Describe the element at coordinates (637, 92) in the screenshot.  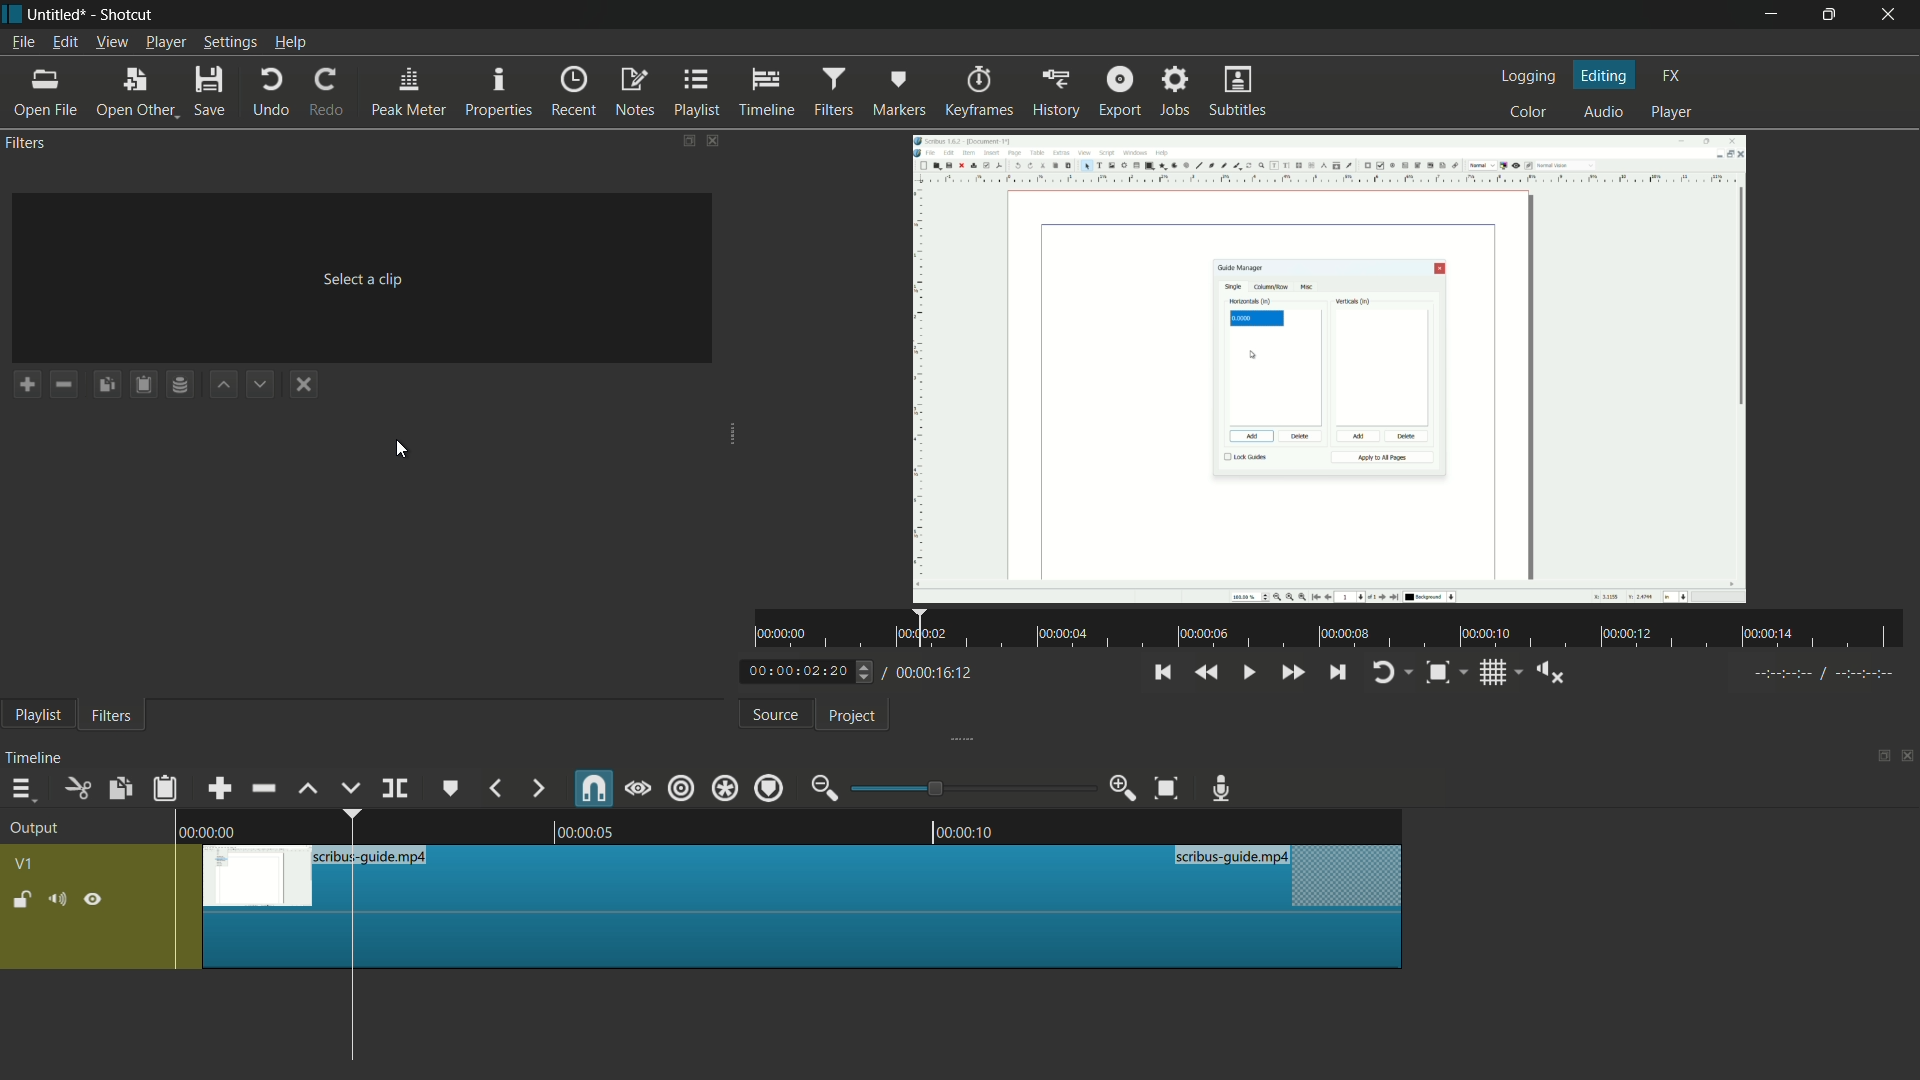
I see `notes` at that location.